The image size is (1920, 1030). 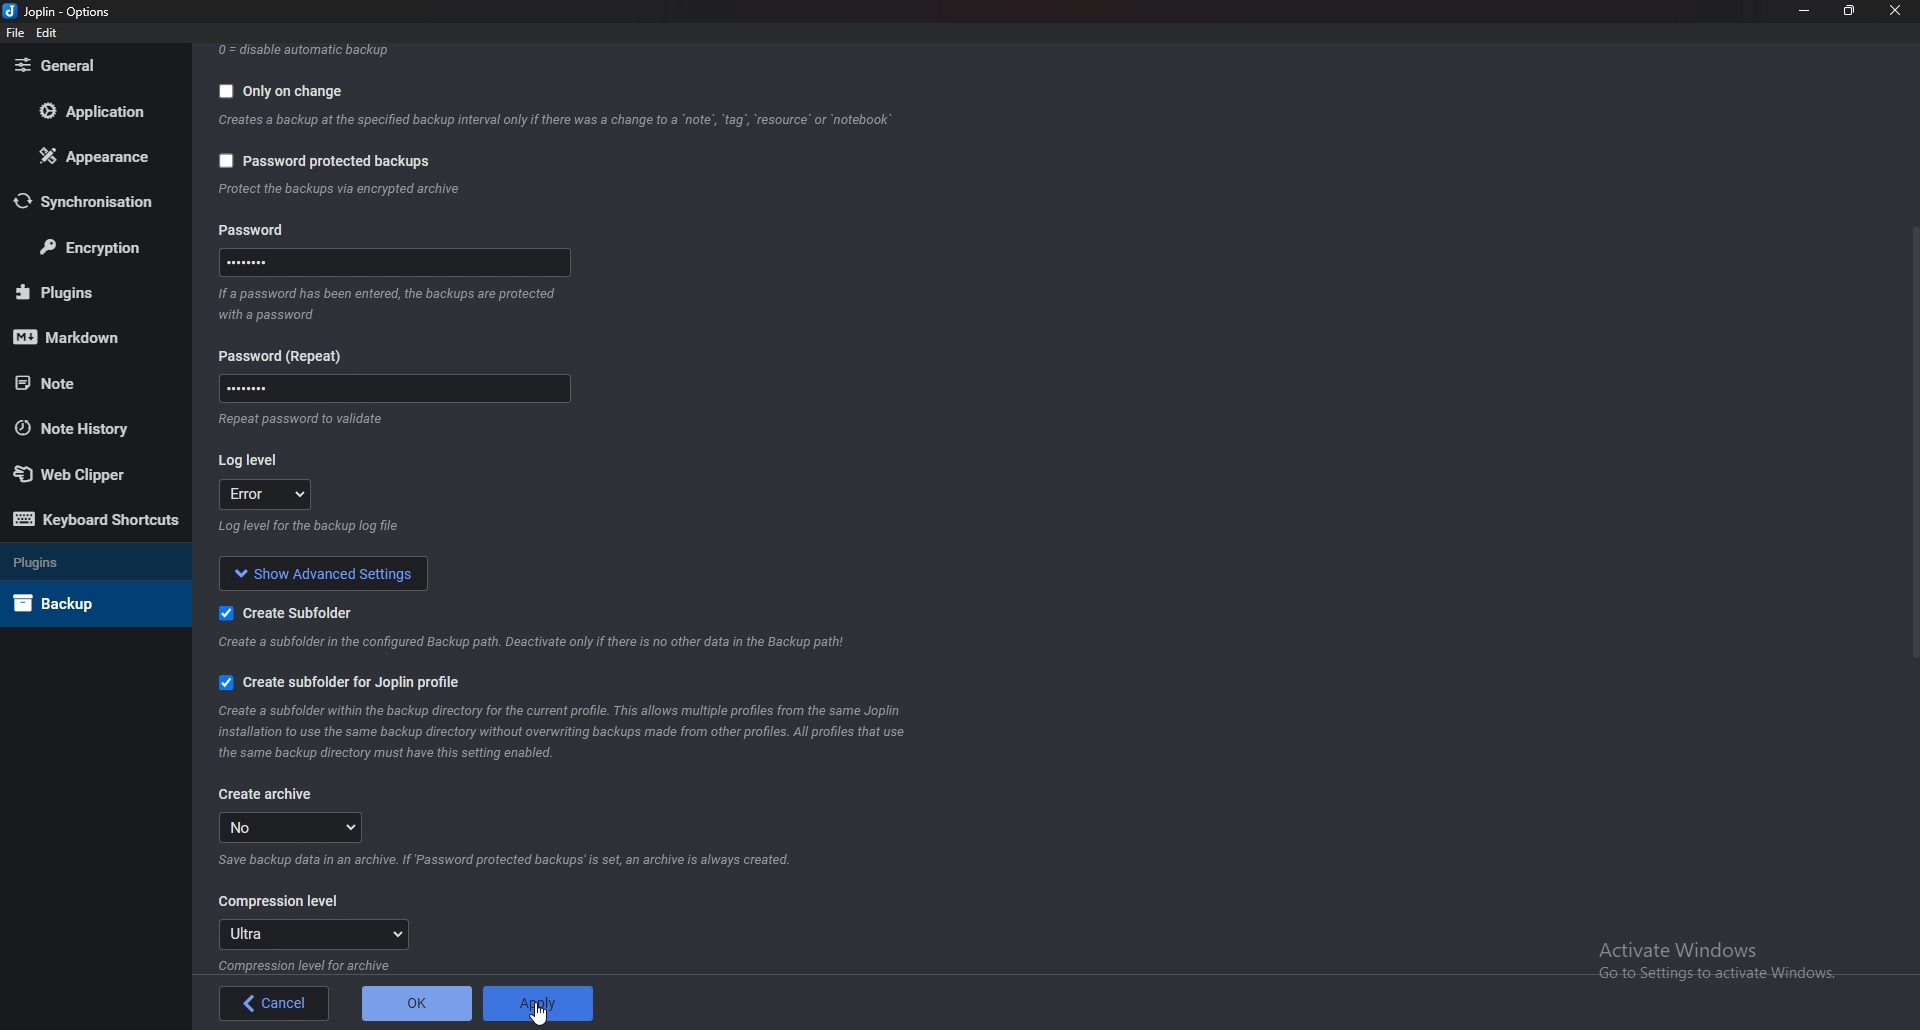 I want to click on password protected backups, so click(x=326, y=165).